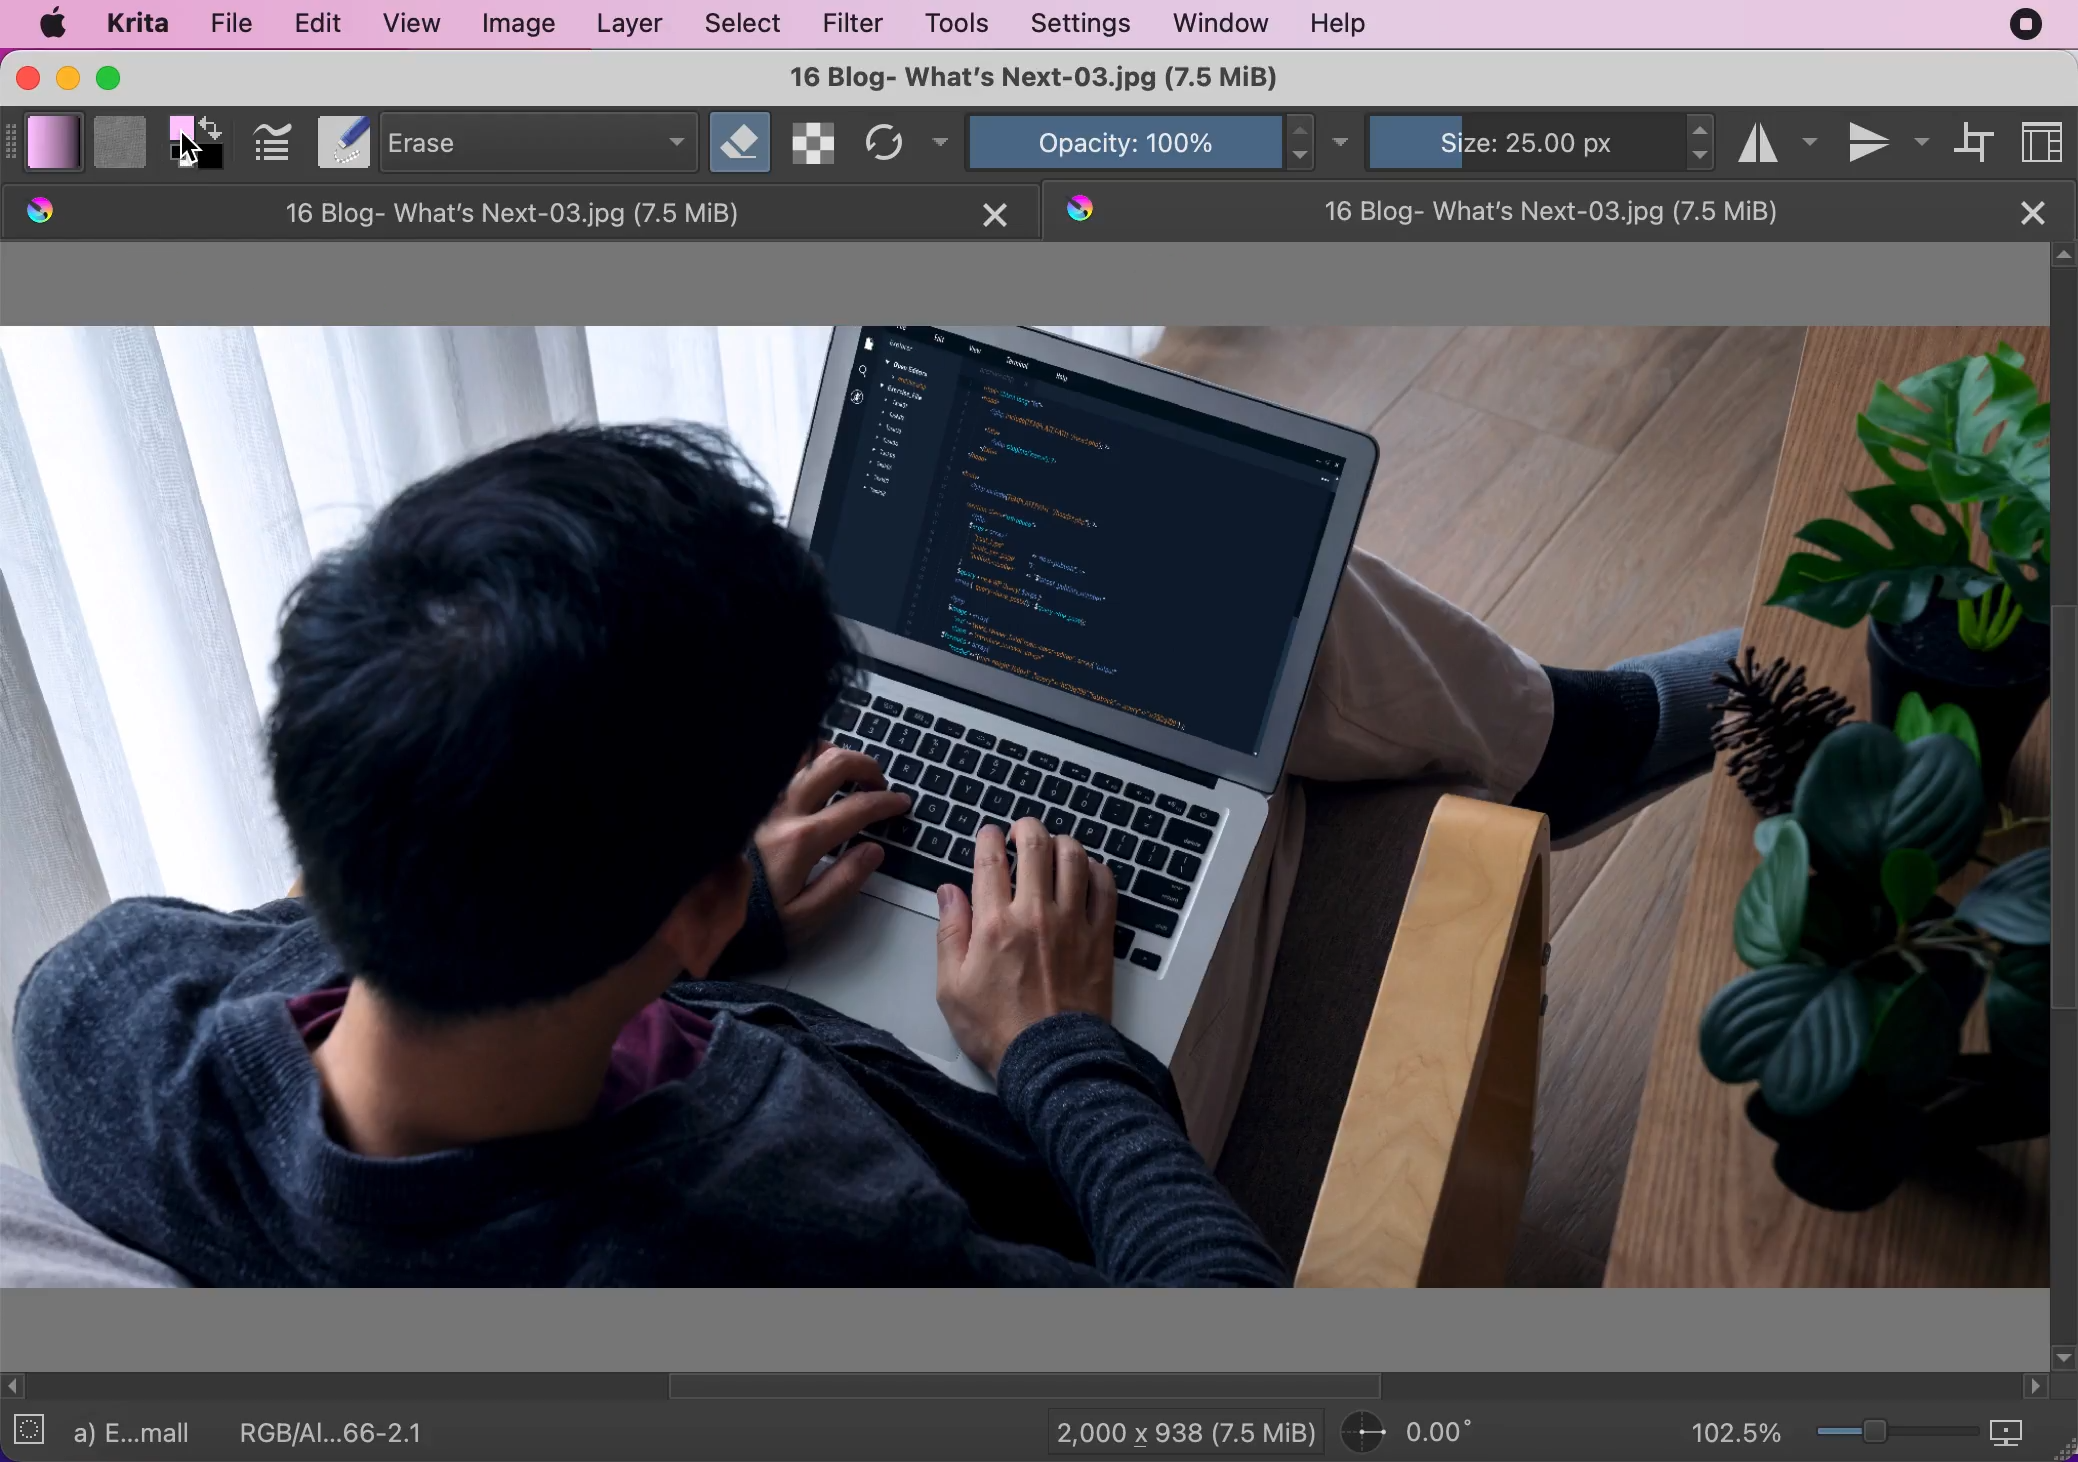 The image size is (2078, 1462). Describe the element at coordinates (199, 140) in the screenshot. I see `foreground and background color selector` at that location.